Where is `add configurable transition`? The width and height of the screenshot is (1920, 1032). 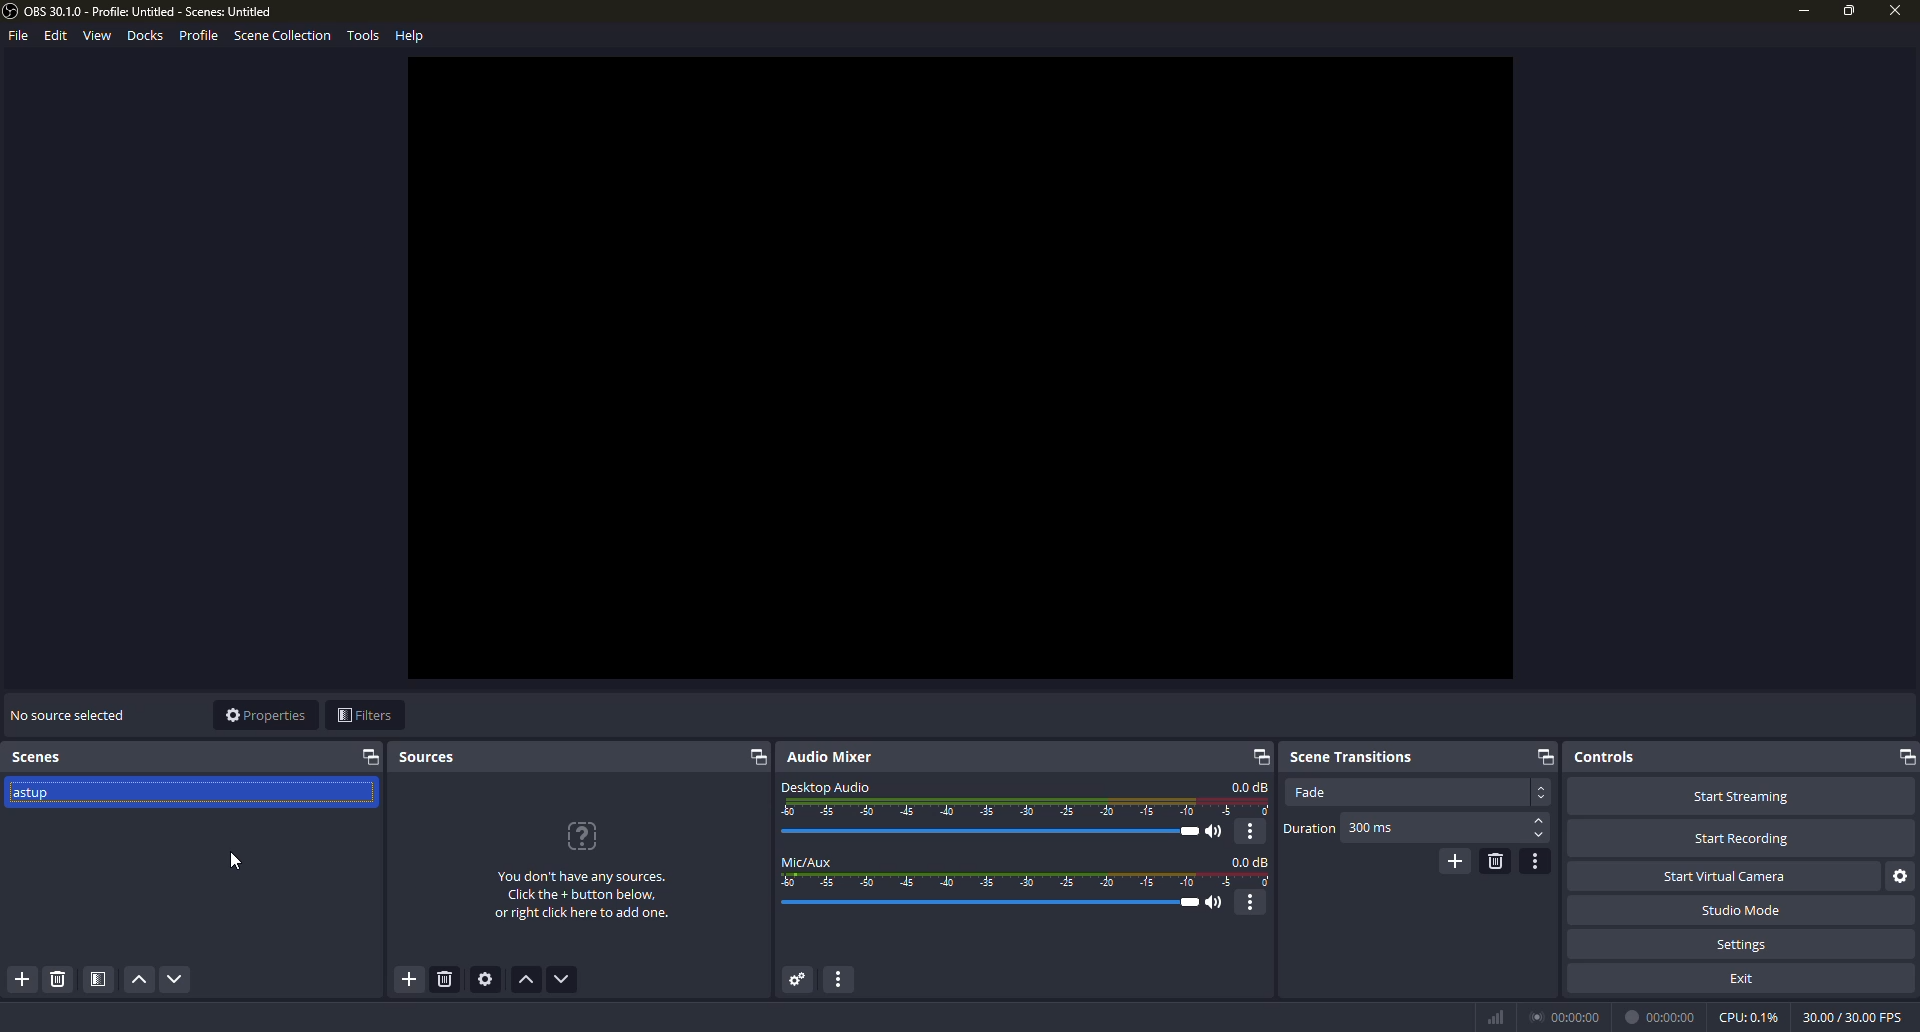 add configurable transition is located at coordinates (1453, 860).